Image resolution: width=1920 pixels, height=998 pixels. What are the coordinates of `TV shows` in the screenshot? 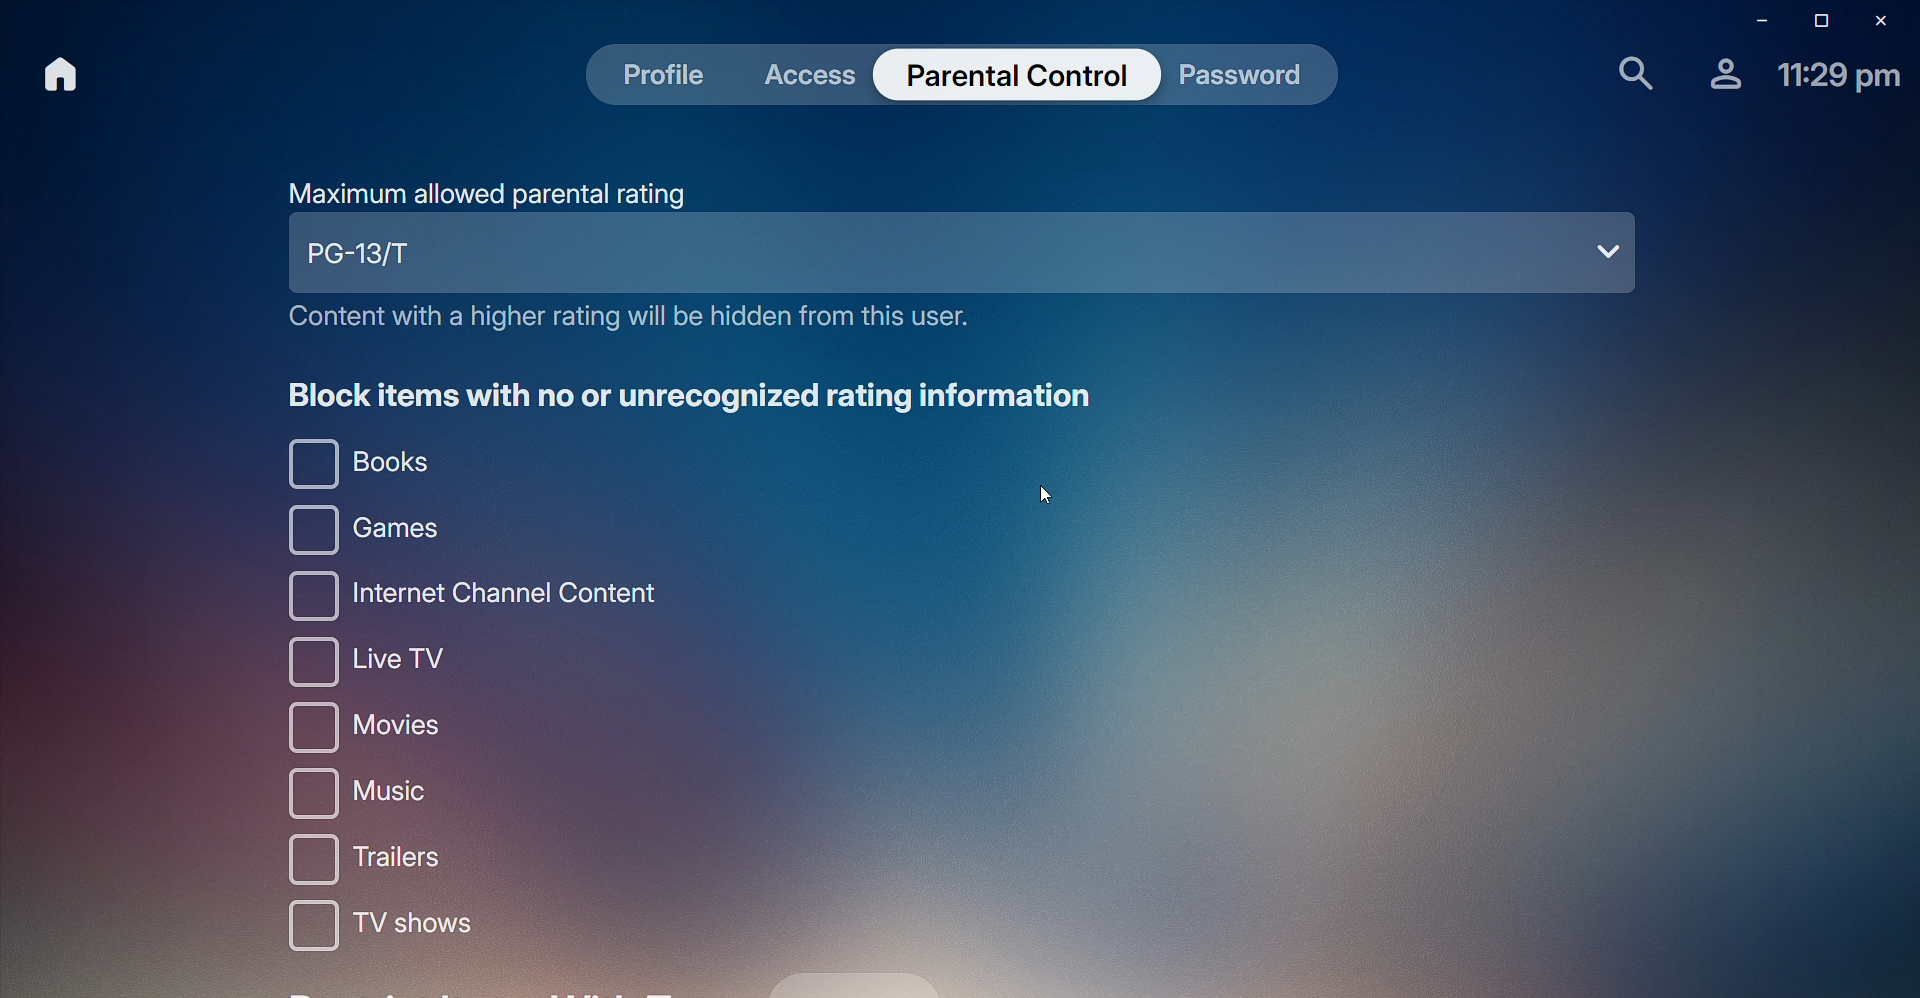 It's located at (375, 933).